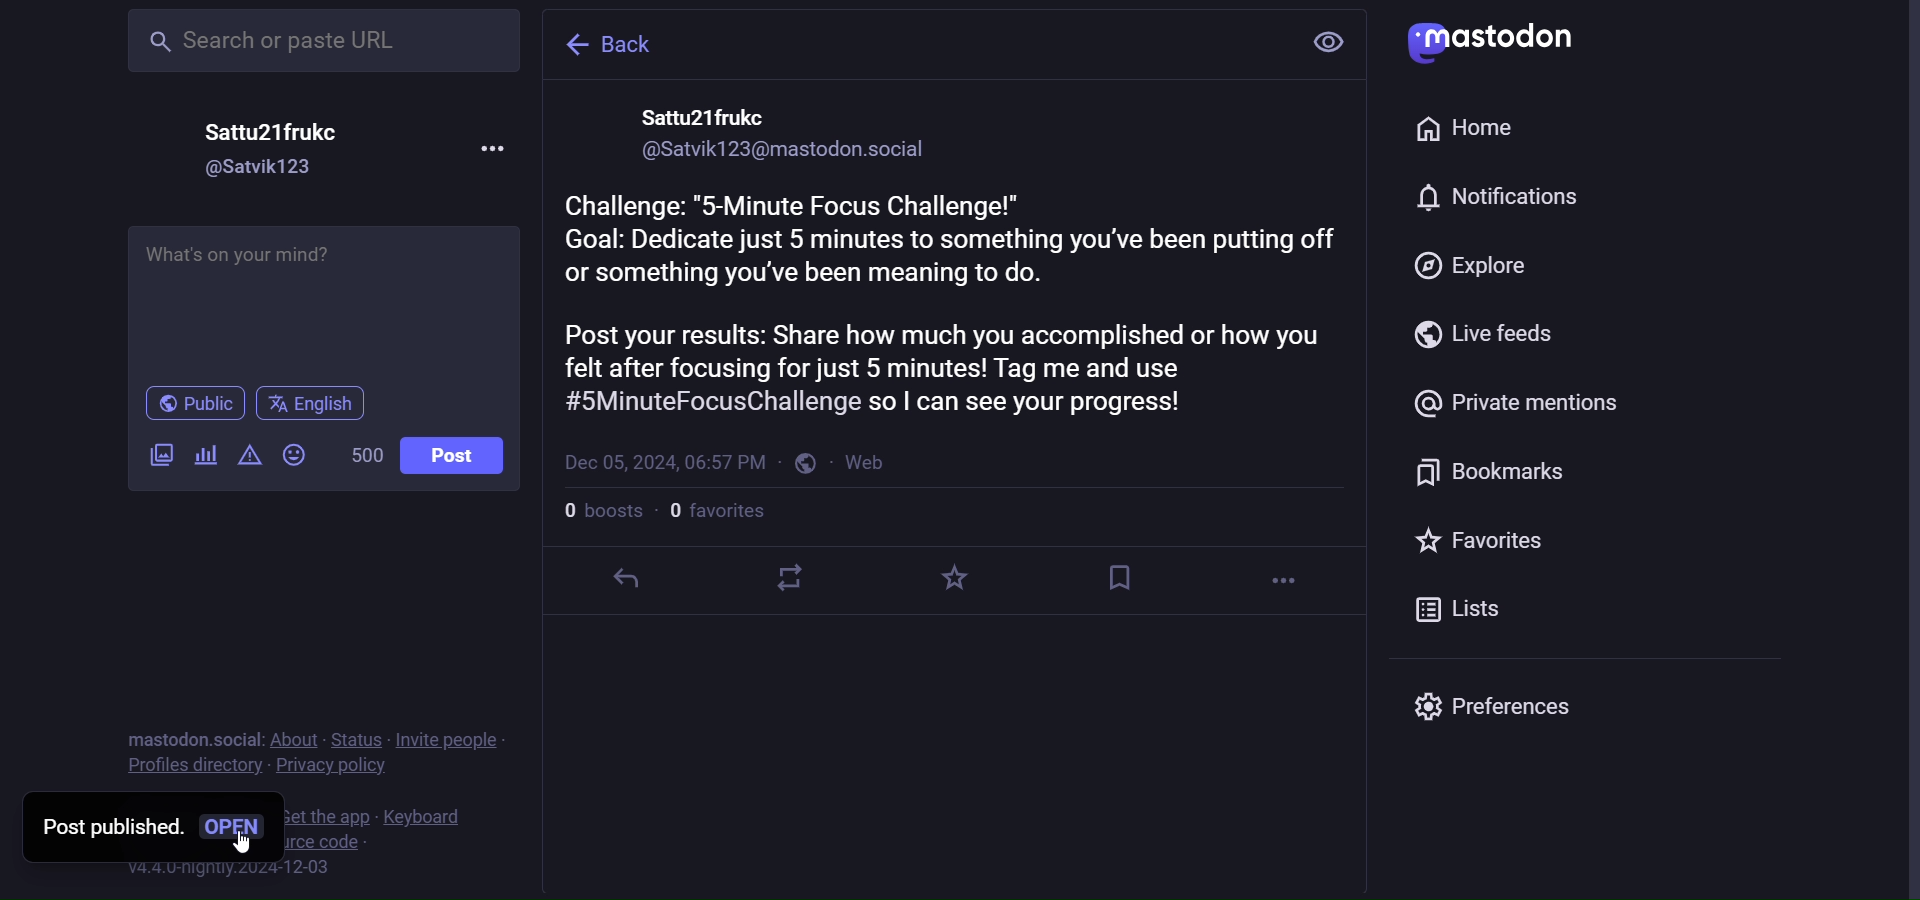 This screenshot has height=900, width=1920. What do you see at coordinates (785, 149) in the screenshot?
I see `id` at bounding box center [785, 149].